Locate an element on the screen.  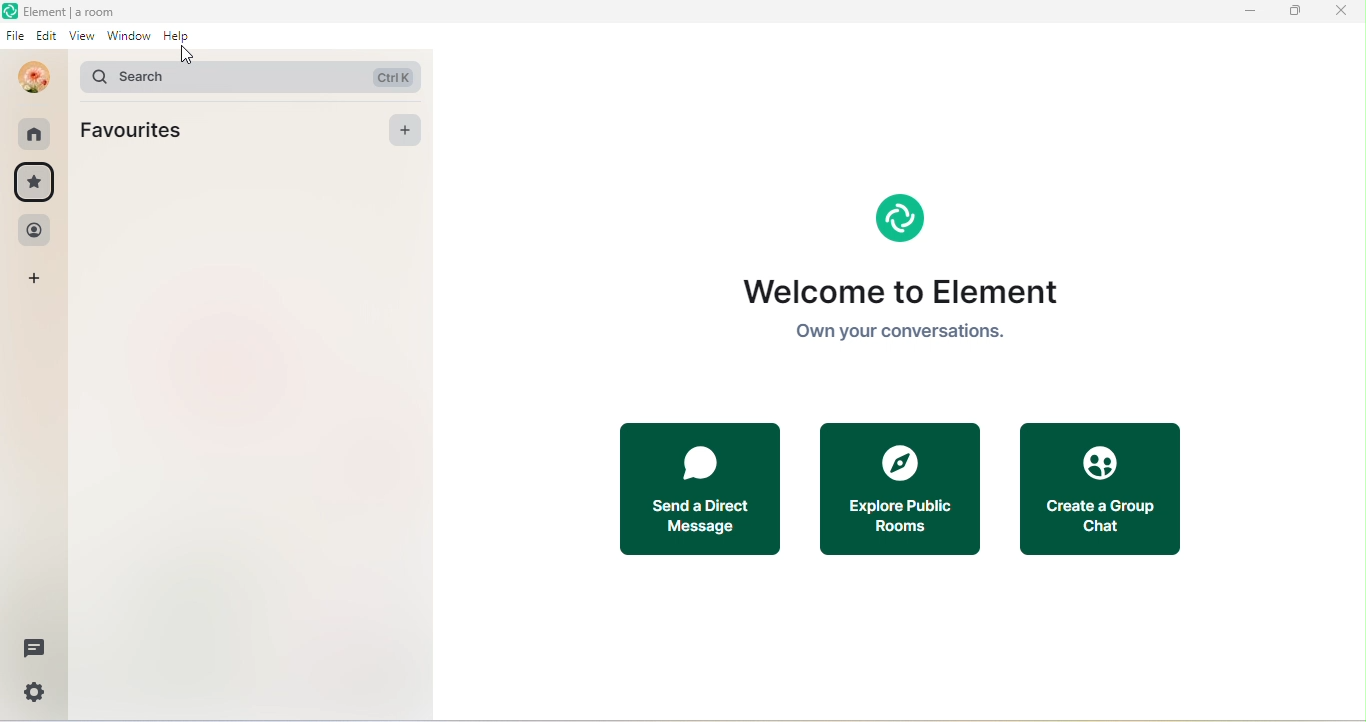
help is located at coordinates (181, 40).